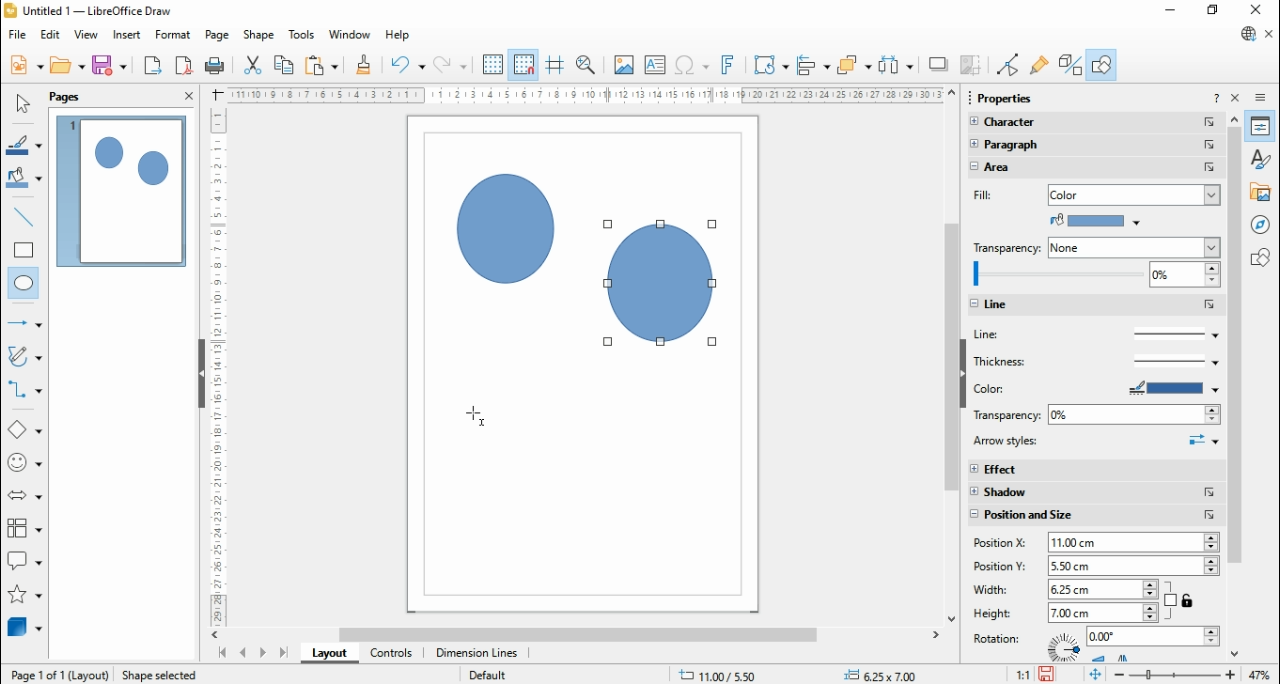  Describe the element at coordinates (1005, 98) in the screenshot. I see `Properties` at that location.